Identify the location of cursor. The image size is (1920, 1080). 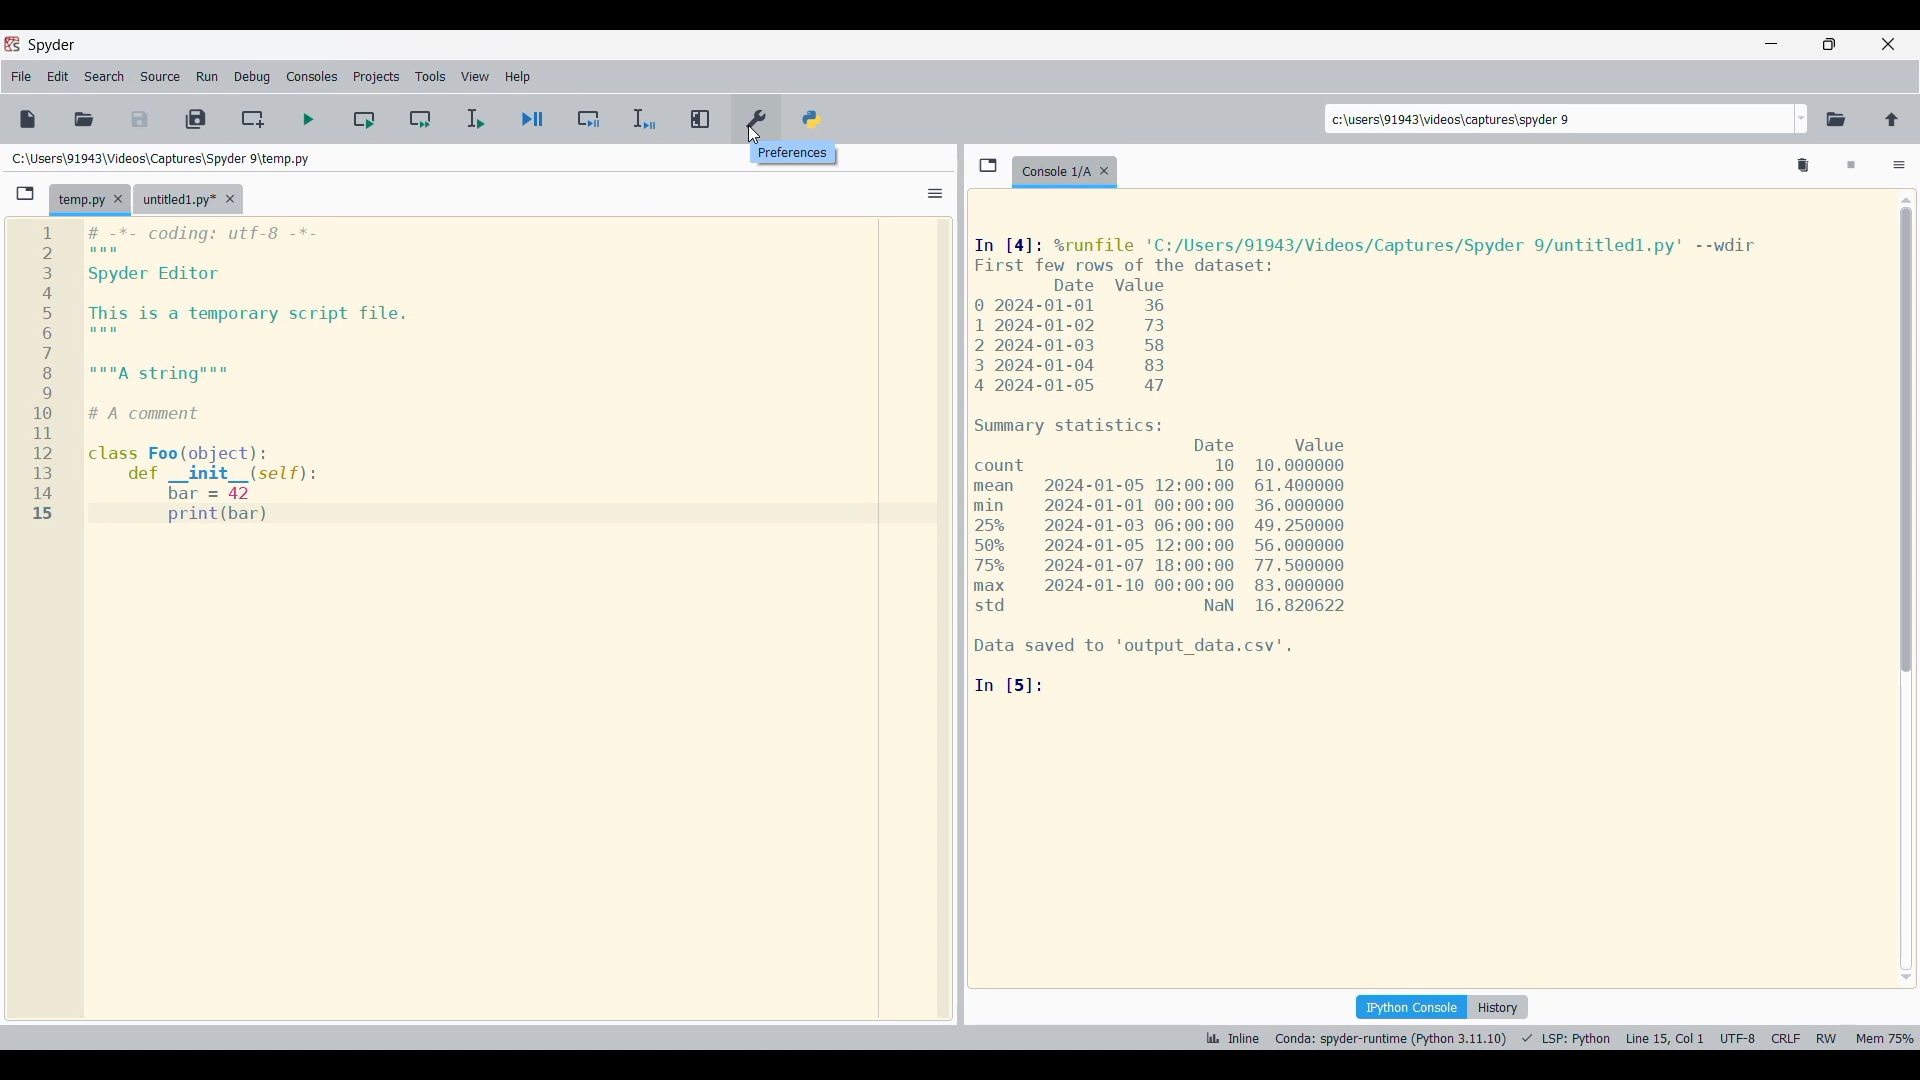
(750, 135).